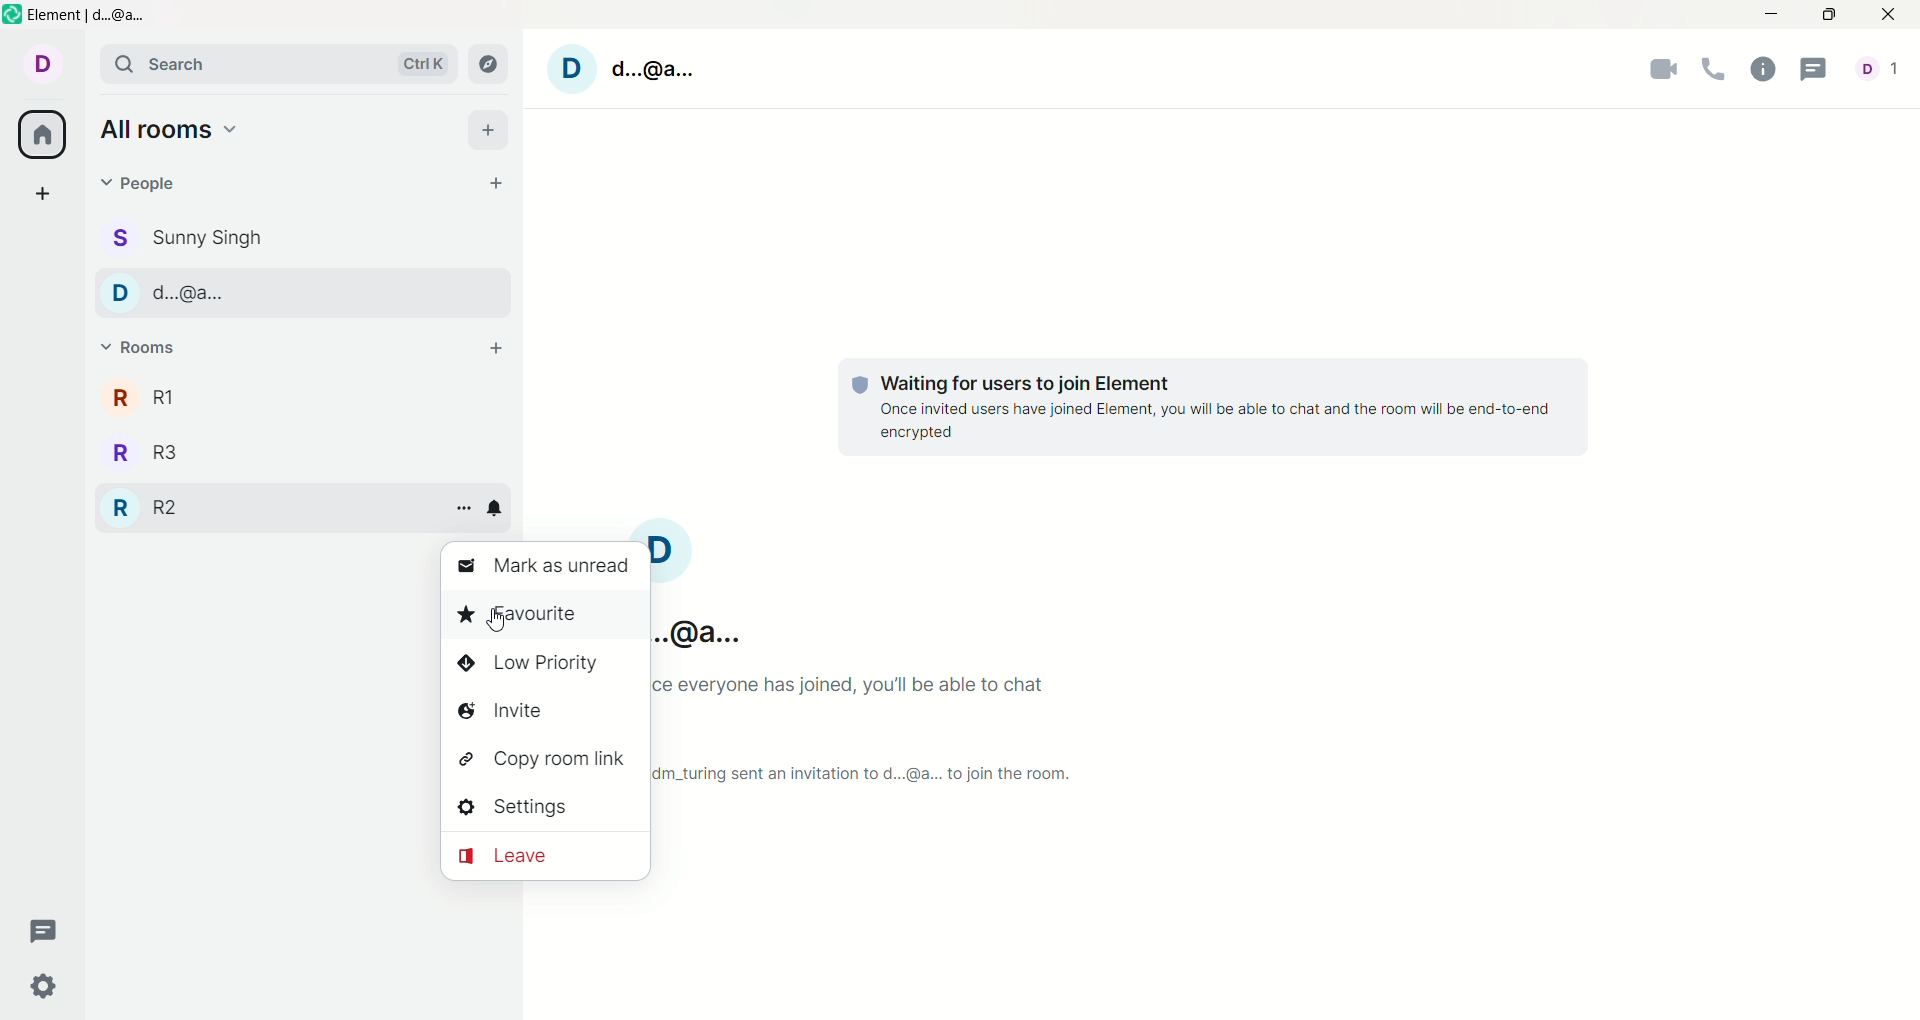 The height and width of the screenshot is (1020, 1920). Describe the element at coordinates (465, 511) in the screenshot. I see `options` at that location.